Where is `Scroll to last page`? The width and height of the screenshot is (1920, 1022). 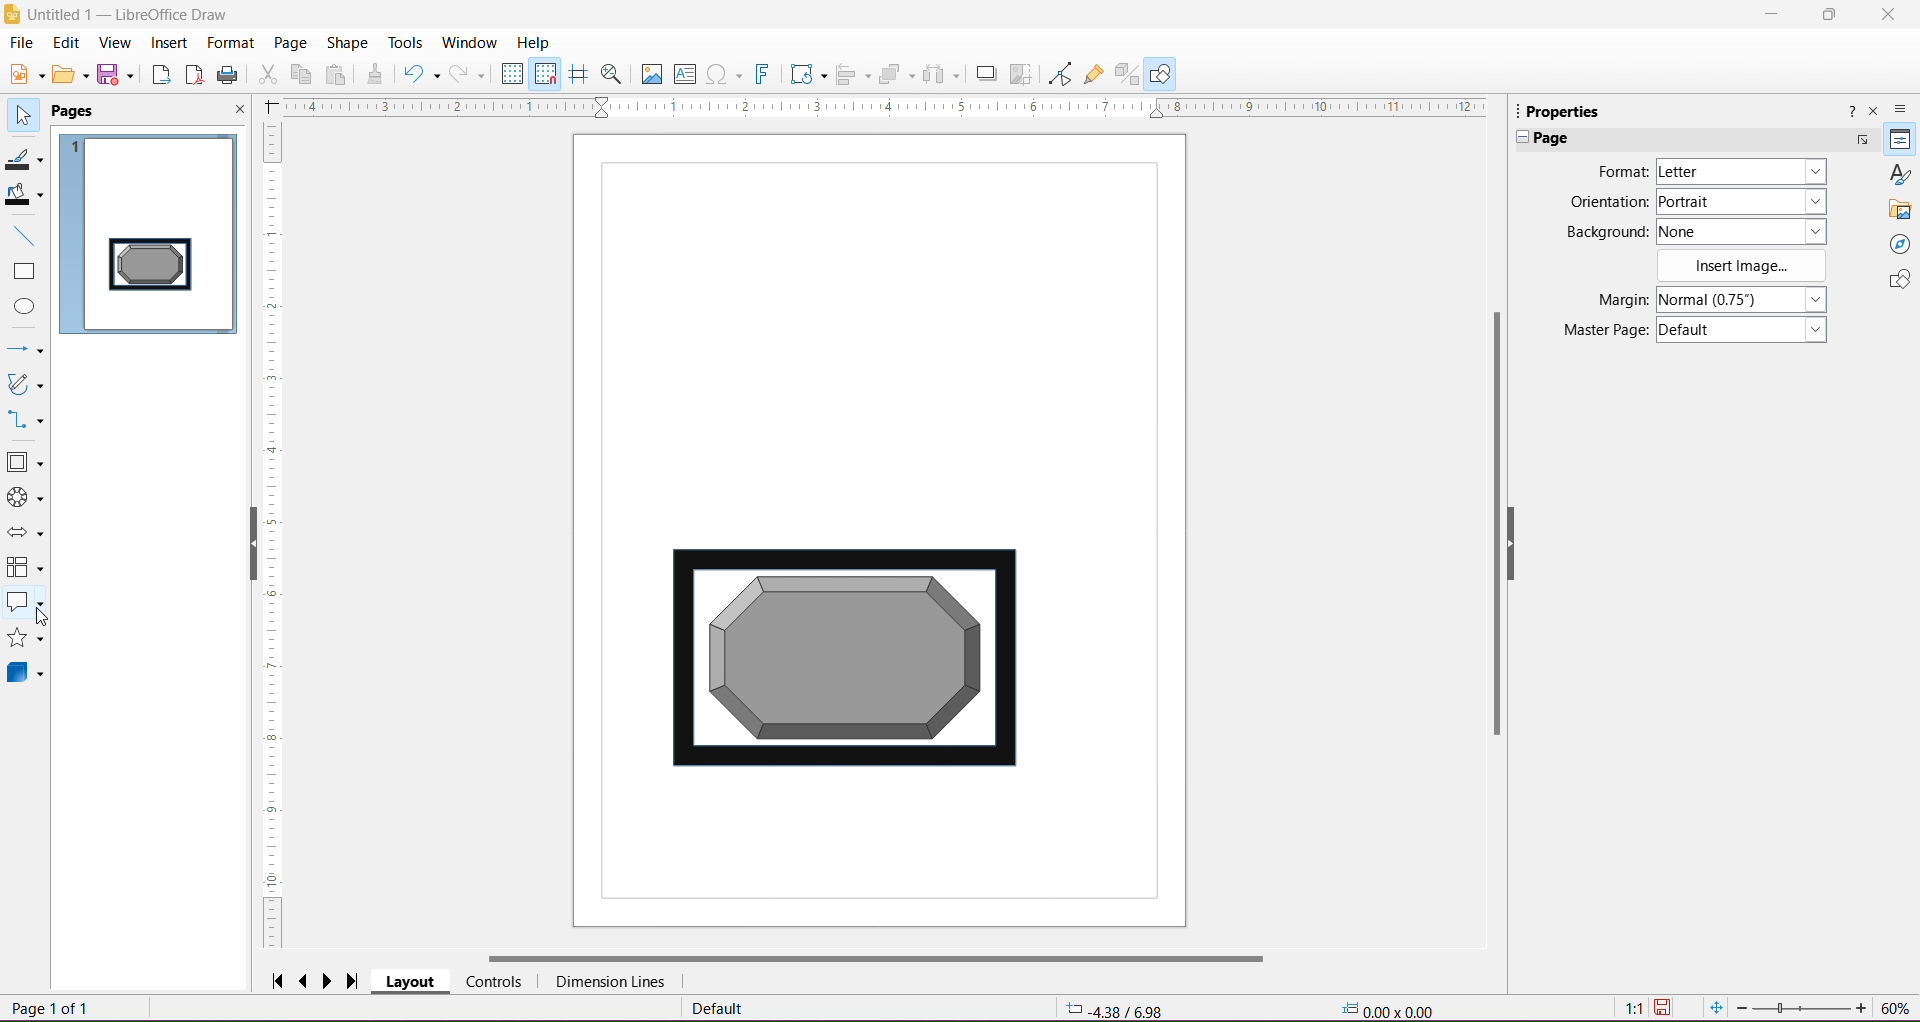 Scroll to last page is located at coordinates (359, 978).